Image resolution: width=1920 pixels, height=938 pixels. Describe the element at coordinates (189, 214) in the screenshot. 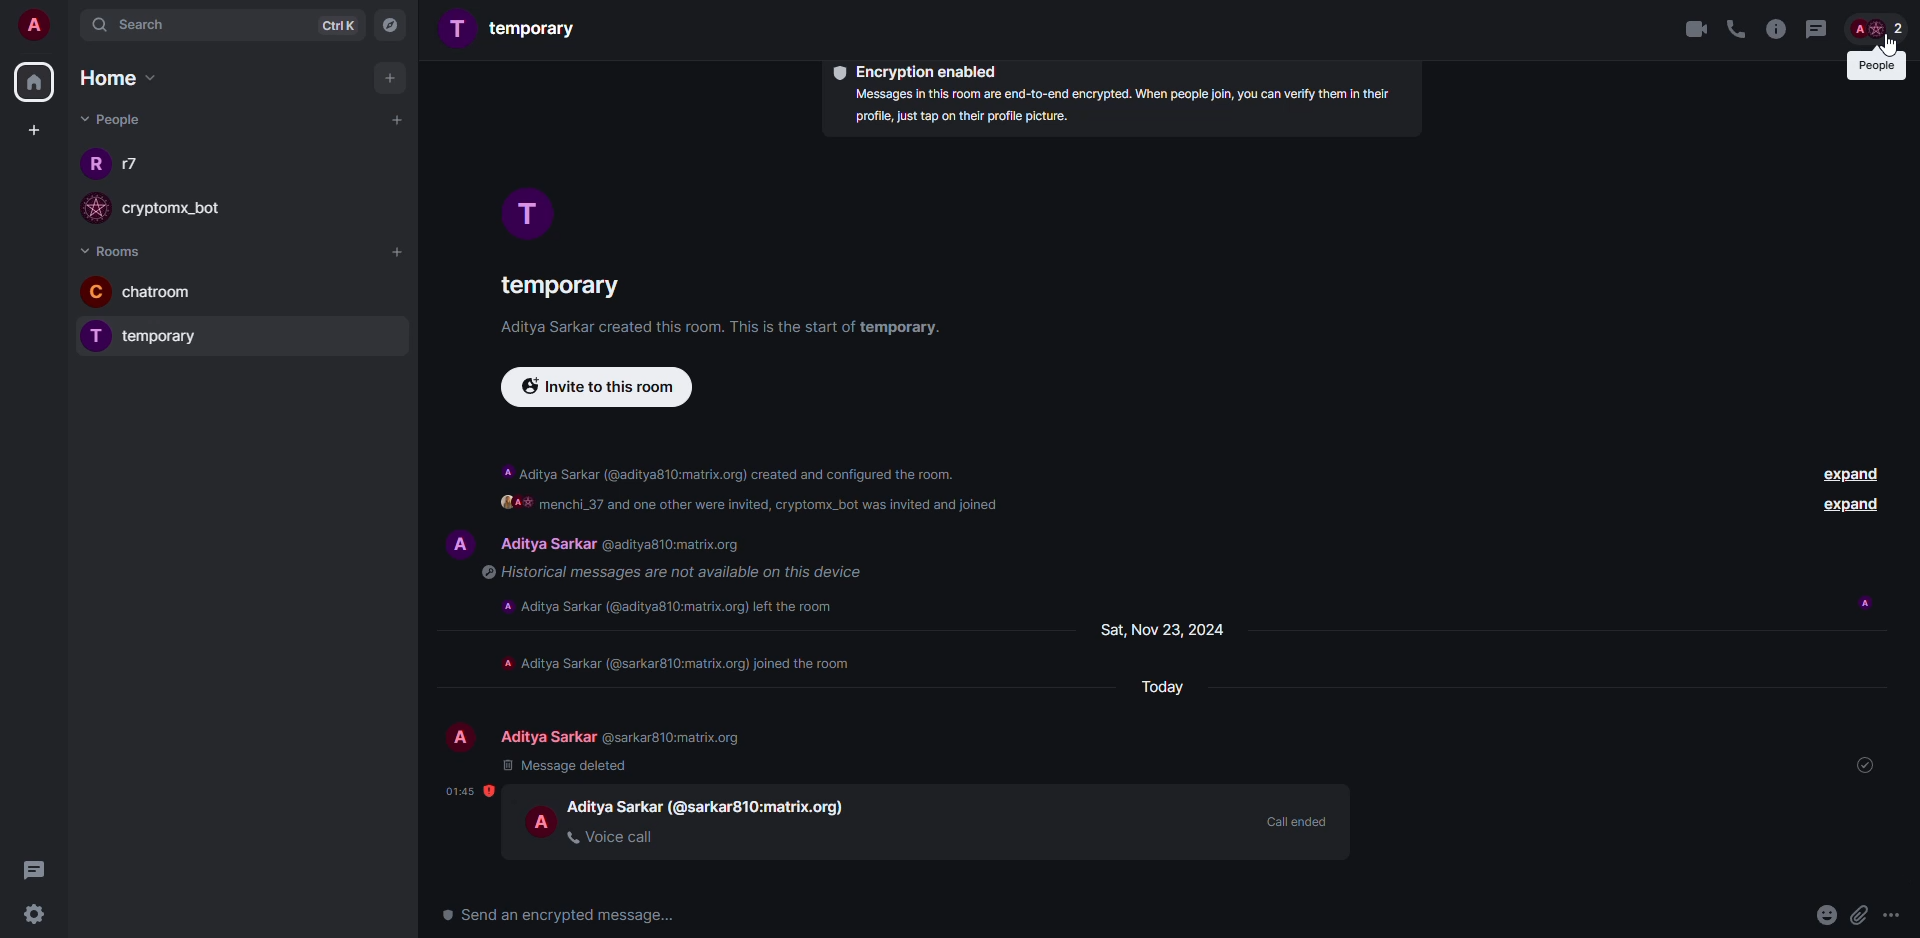

I see `people` at that location.